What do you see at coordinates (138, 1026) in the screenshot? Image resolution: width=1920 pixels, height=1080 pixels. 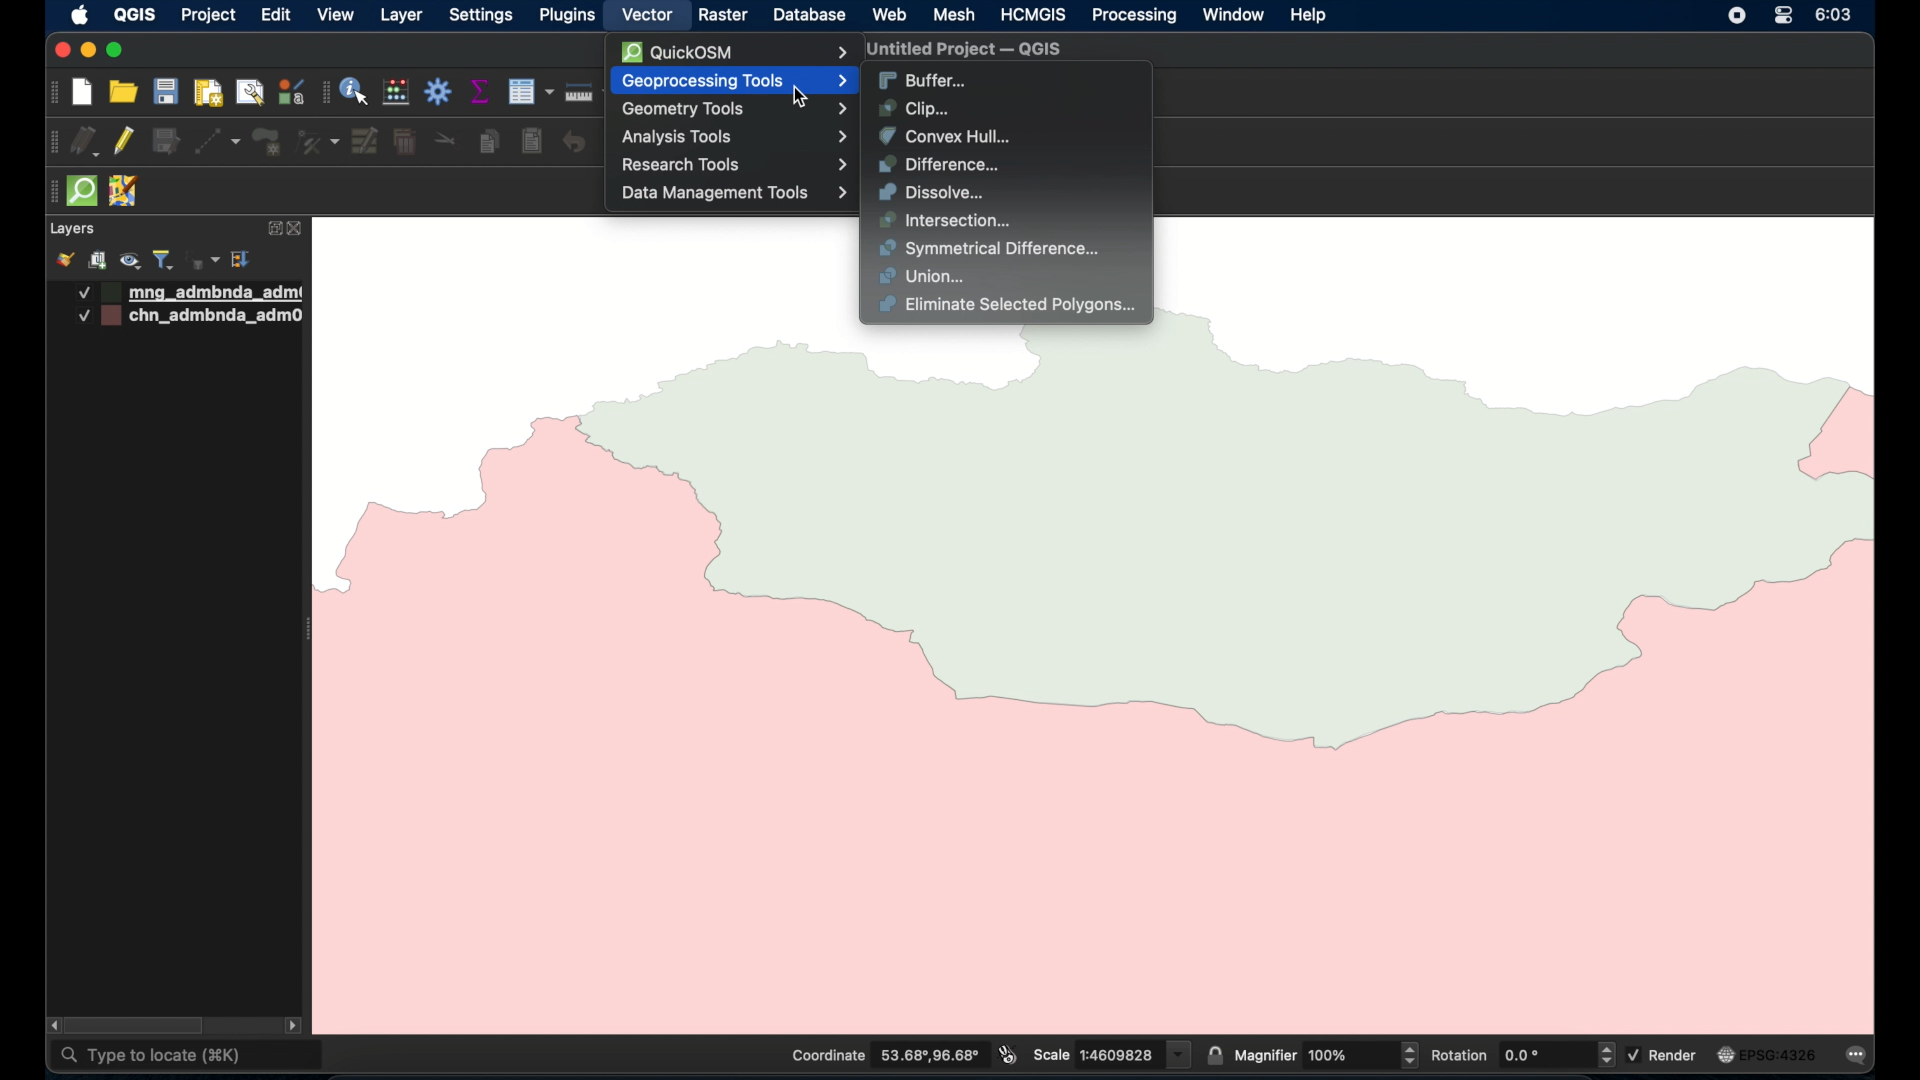 I see `scroll box` at bounding box center [138, 1026].